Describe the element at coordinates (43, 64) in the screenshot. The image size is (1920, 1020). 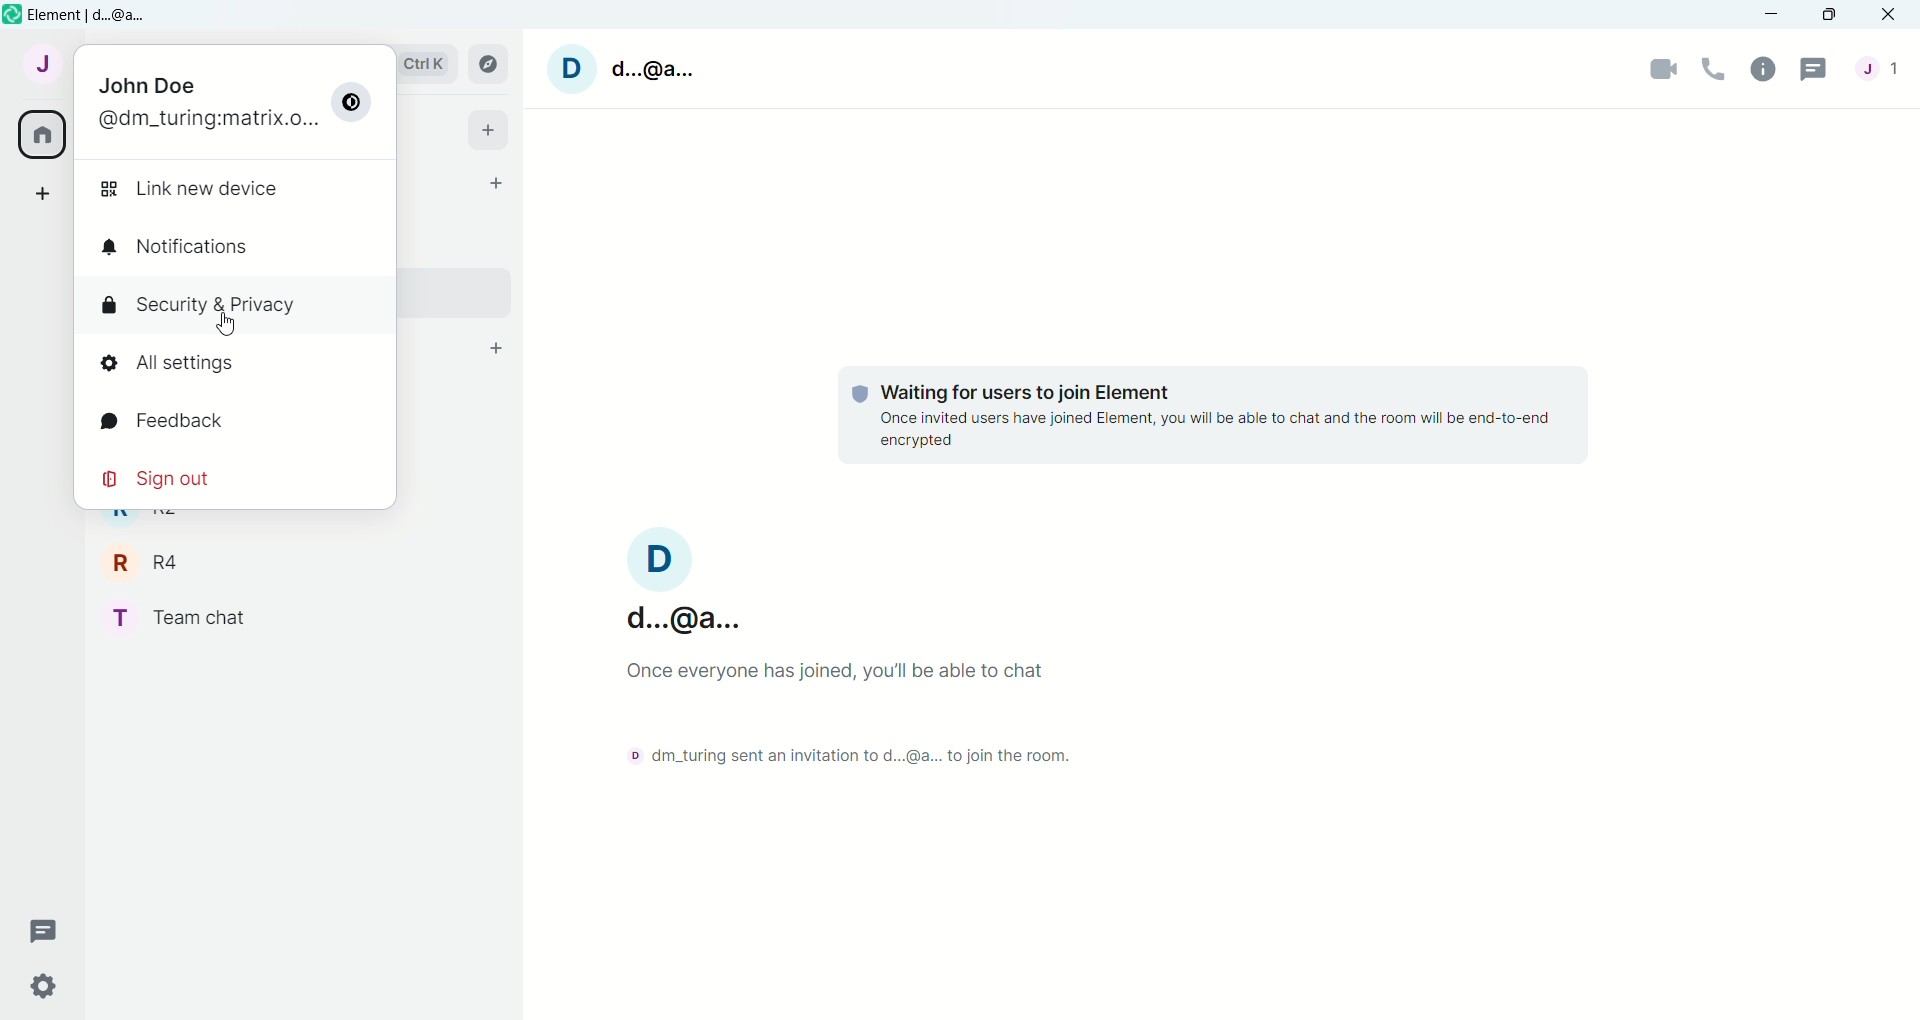
I see `J` at that location.